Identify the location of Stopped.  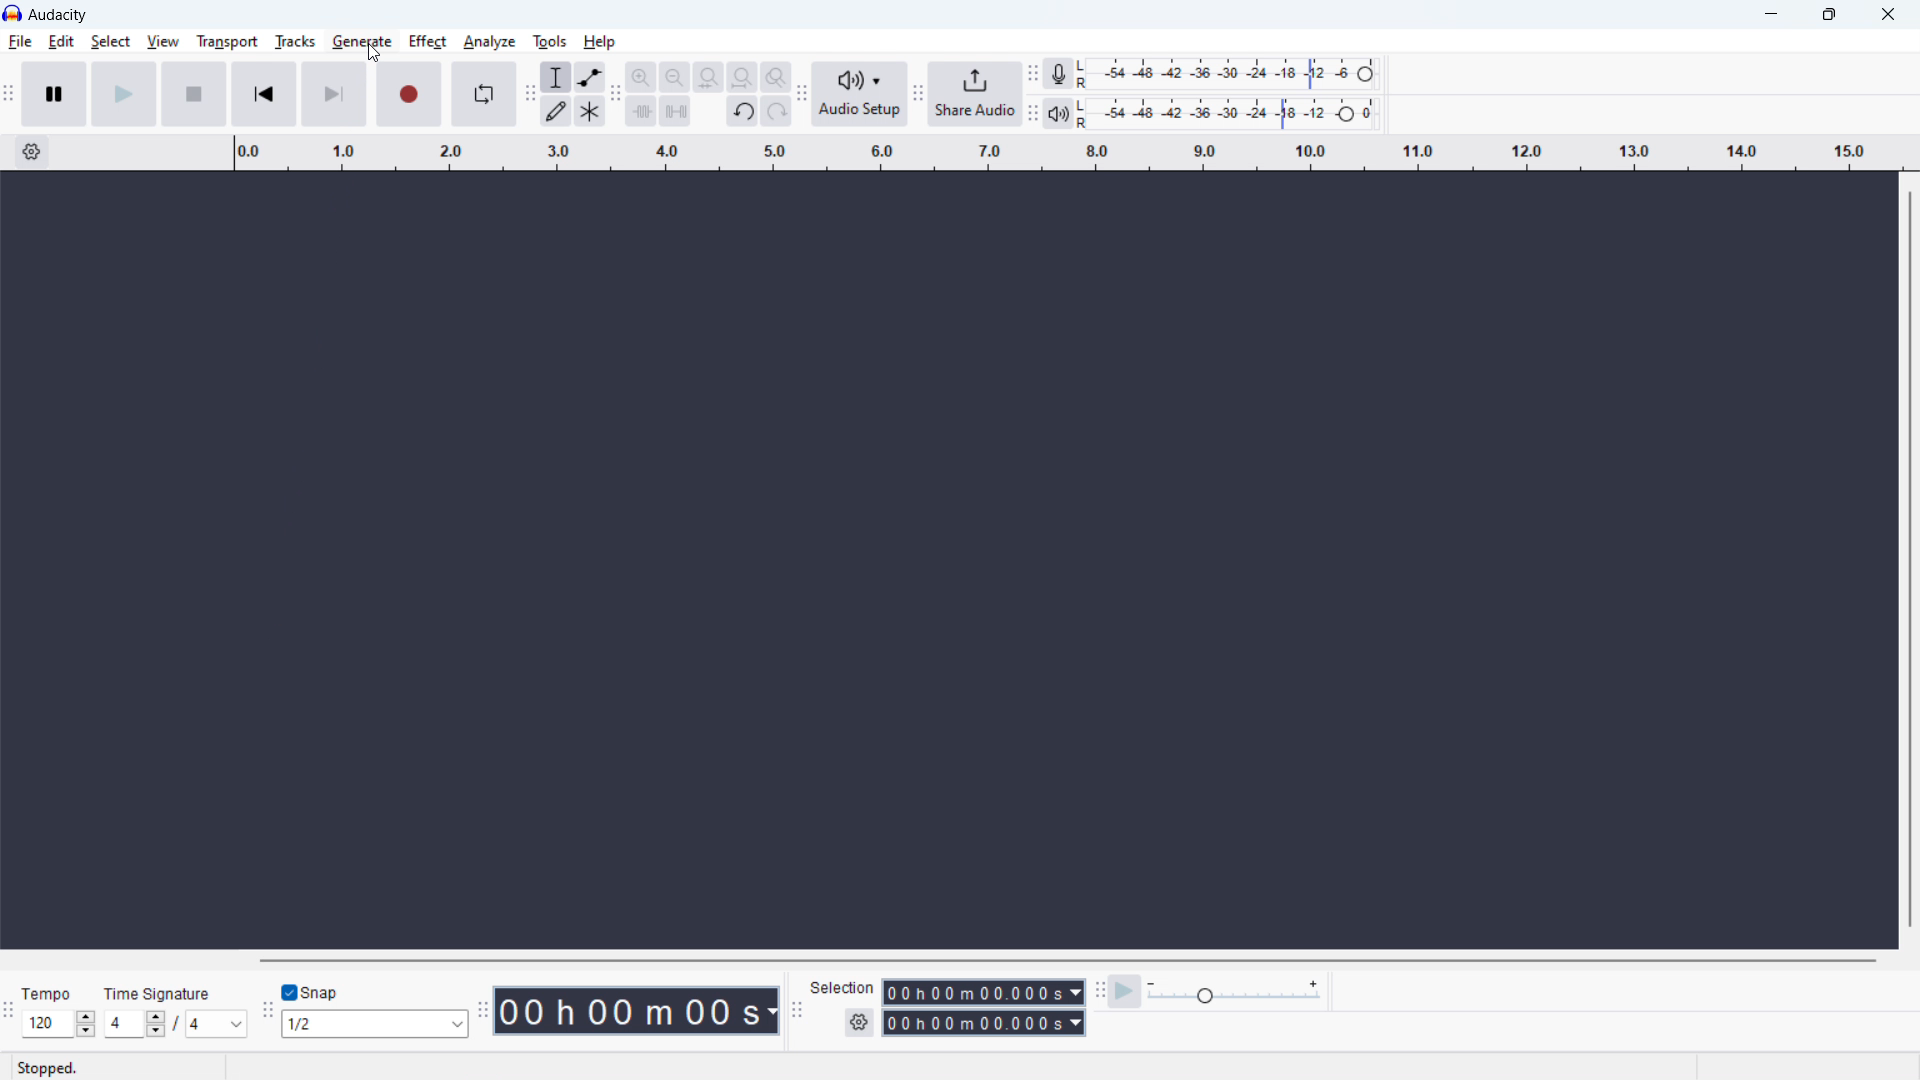
(48, 1067).